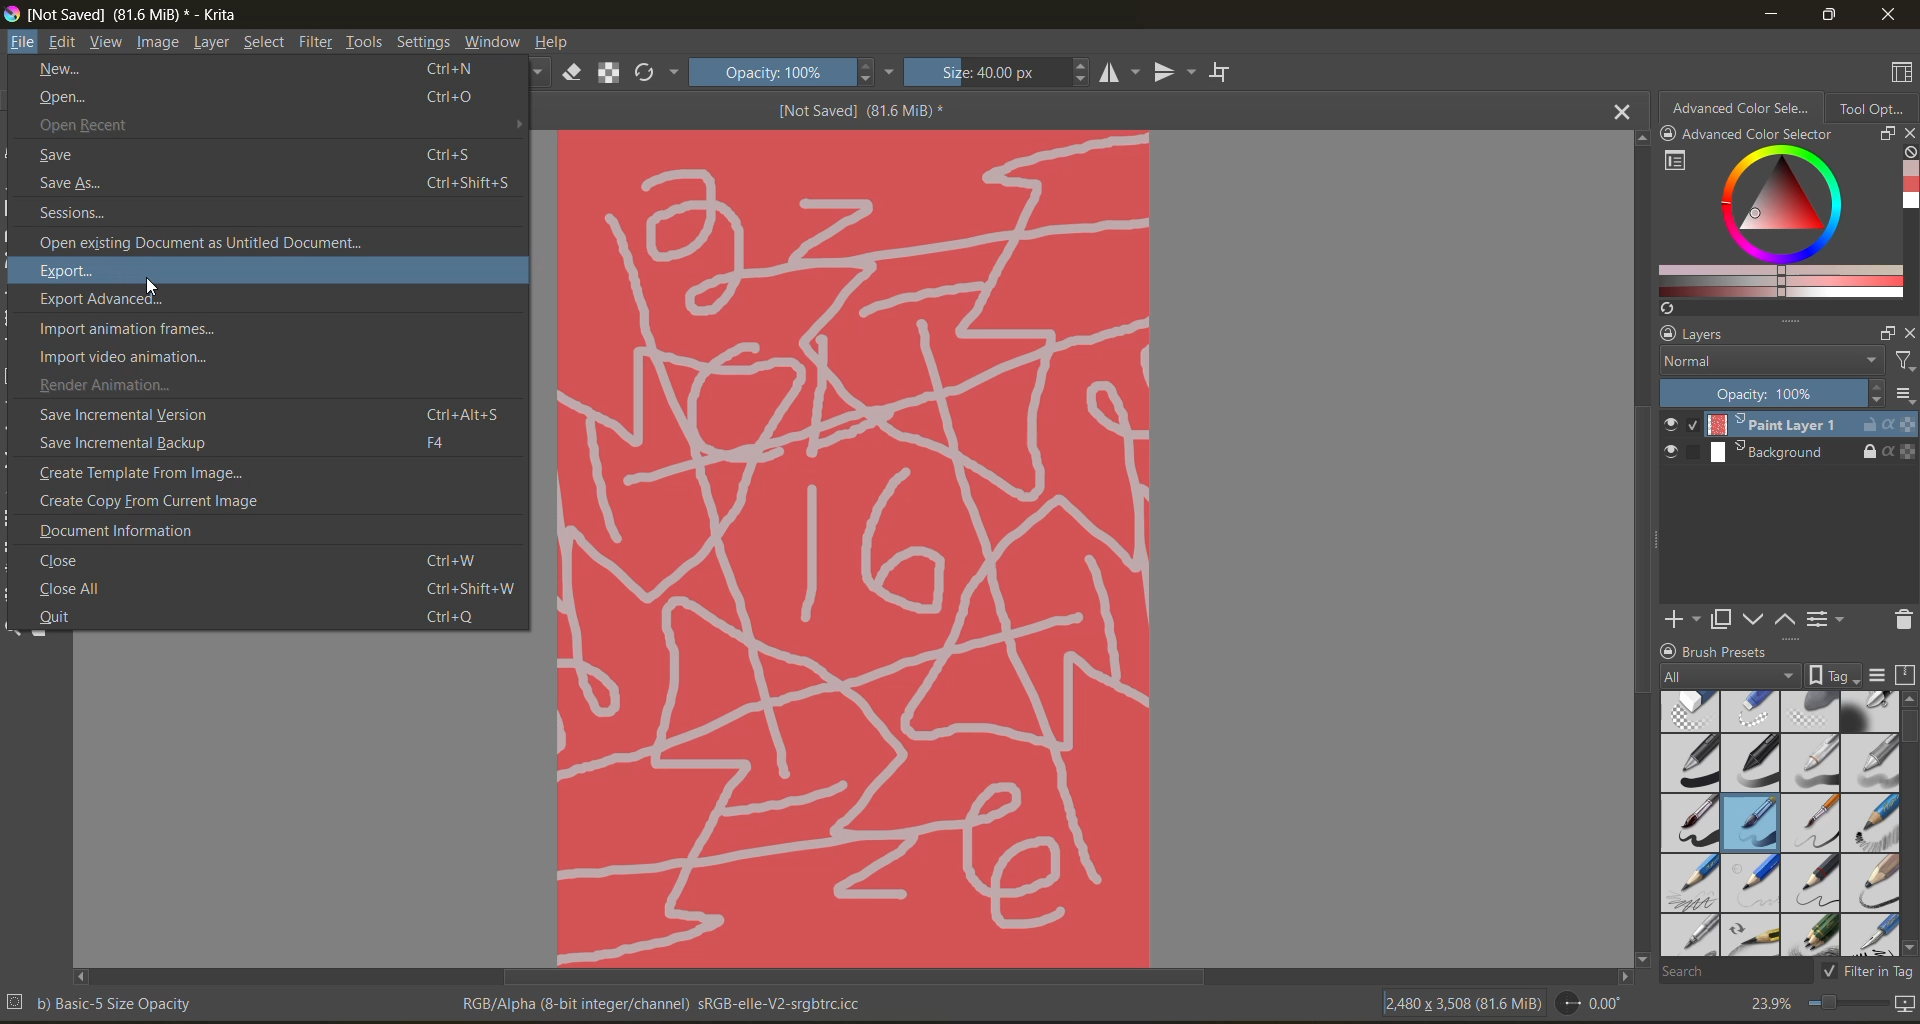 This screenshot has height=1024, width=1920. I want to click on choose workspace, so click(1897, 75).